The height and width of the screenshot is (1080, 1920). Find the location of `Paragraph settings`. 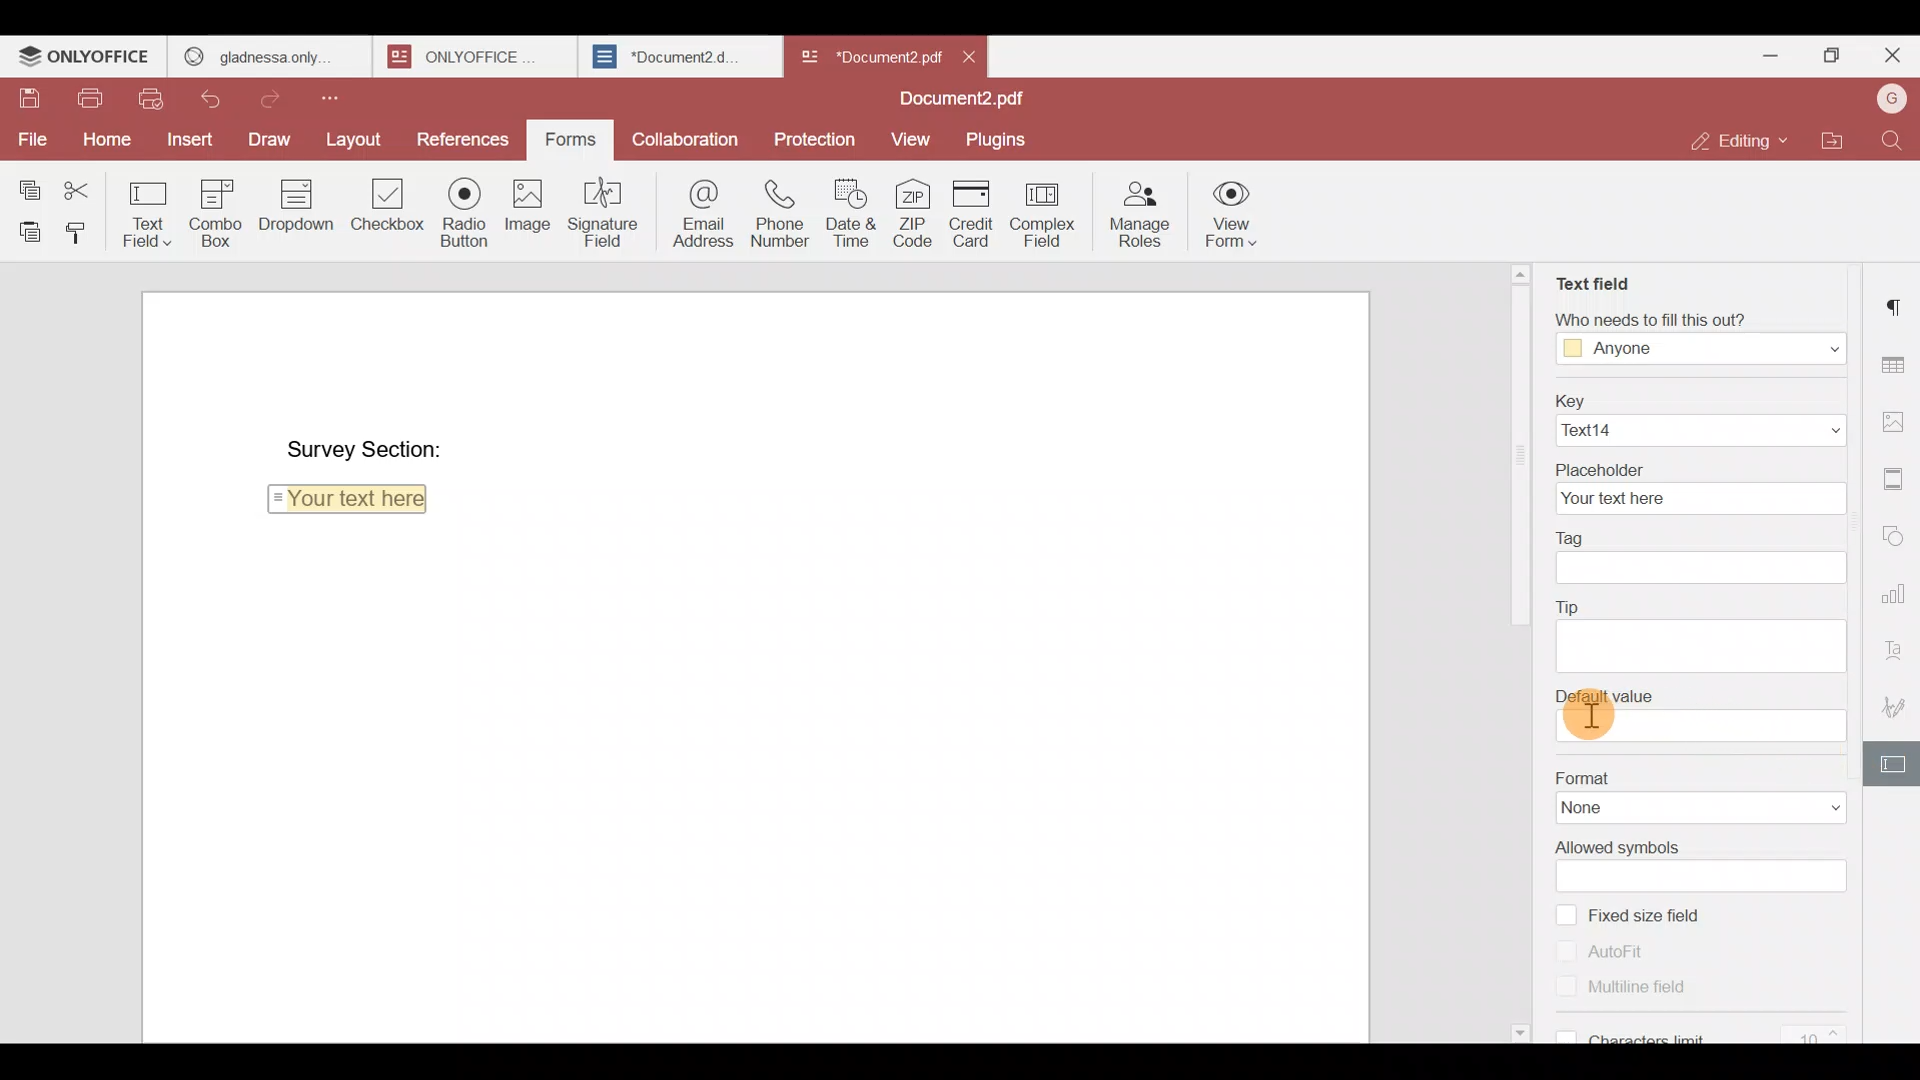

Paragraph settings is located at coordinates (1898, 299).